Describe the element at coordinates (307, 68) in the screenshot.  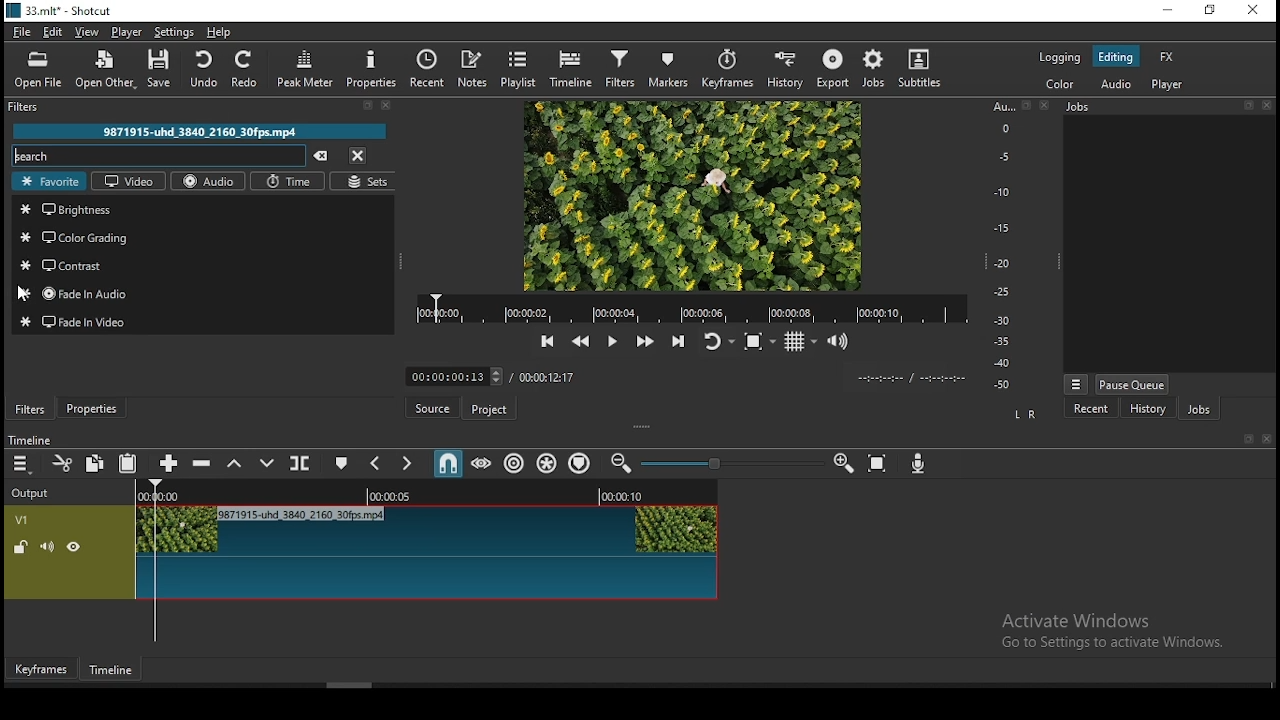
I see `peak meter` at that location.